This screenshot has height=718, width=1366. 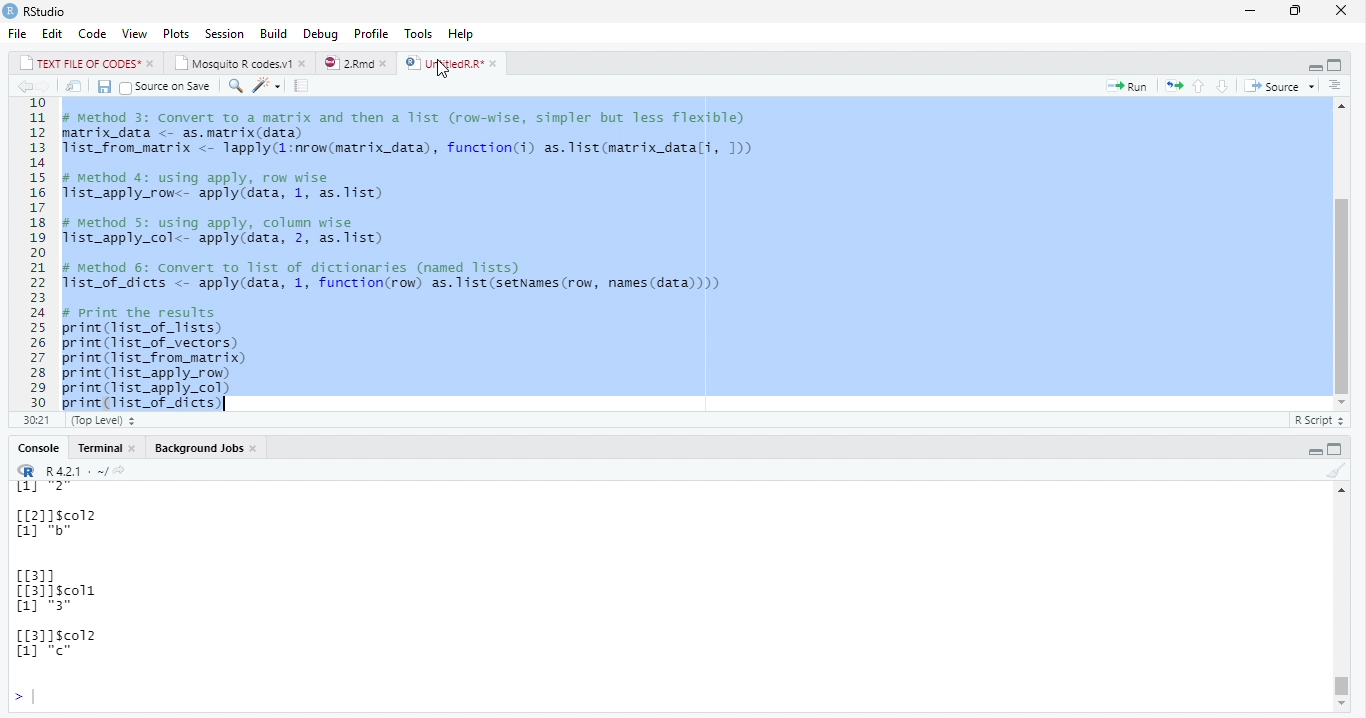 I want to click on # method 5: using apply, column wise, so click(x=232, y=223).